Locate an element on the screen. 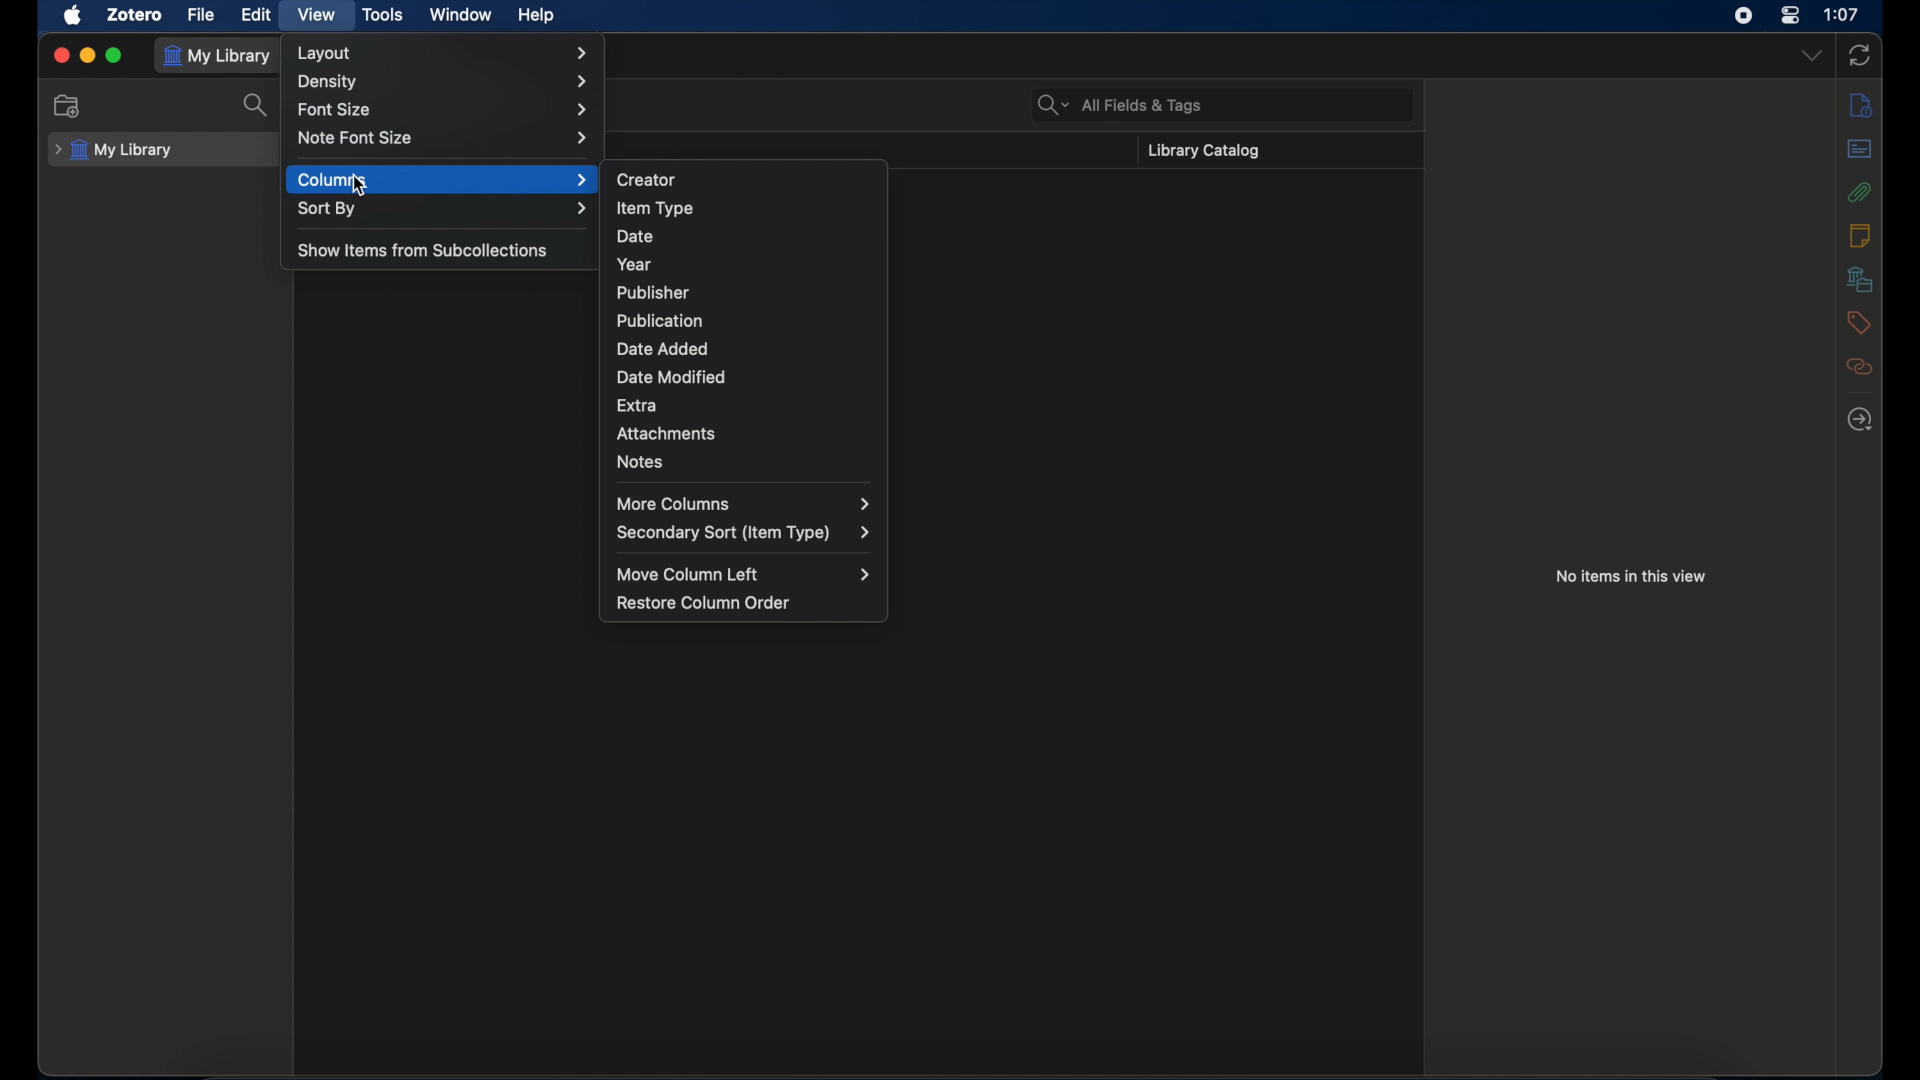  creator is located at coordinates (646, 178).